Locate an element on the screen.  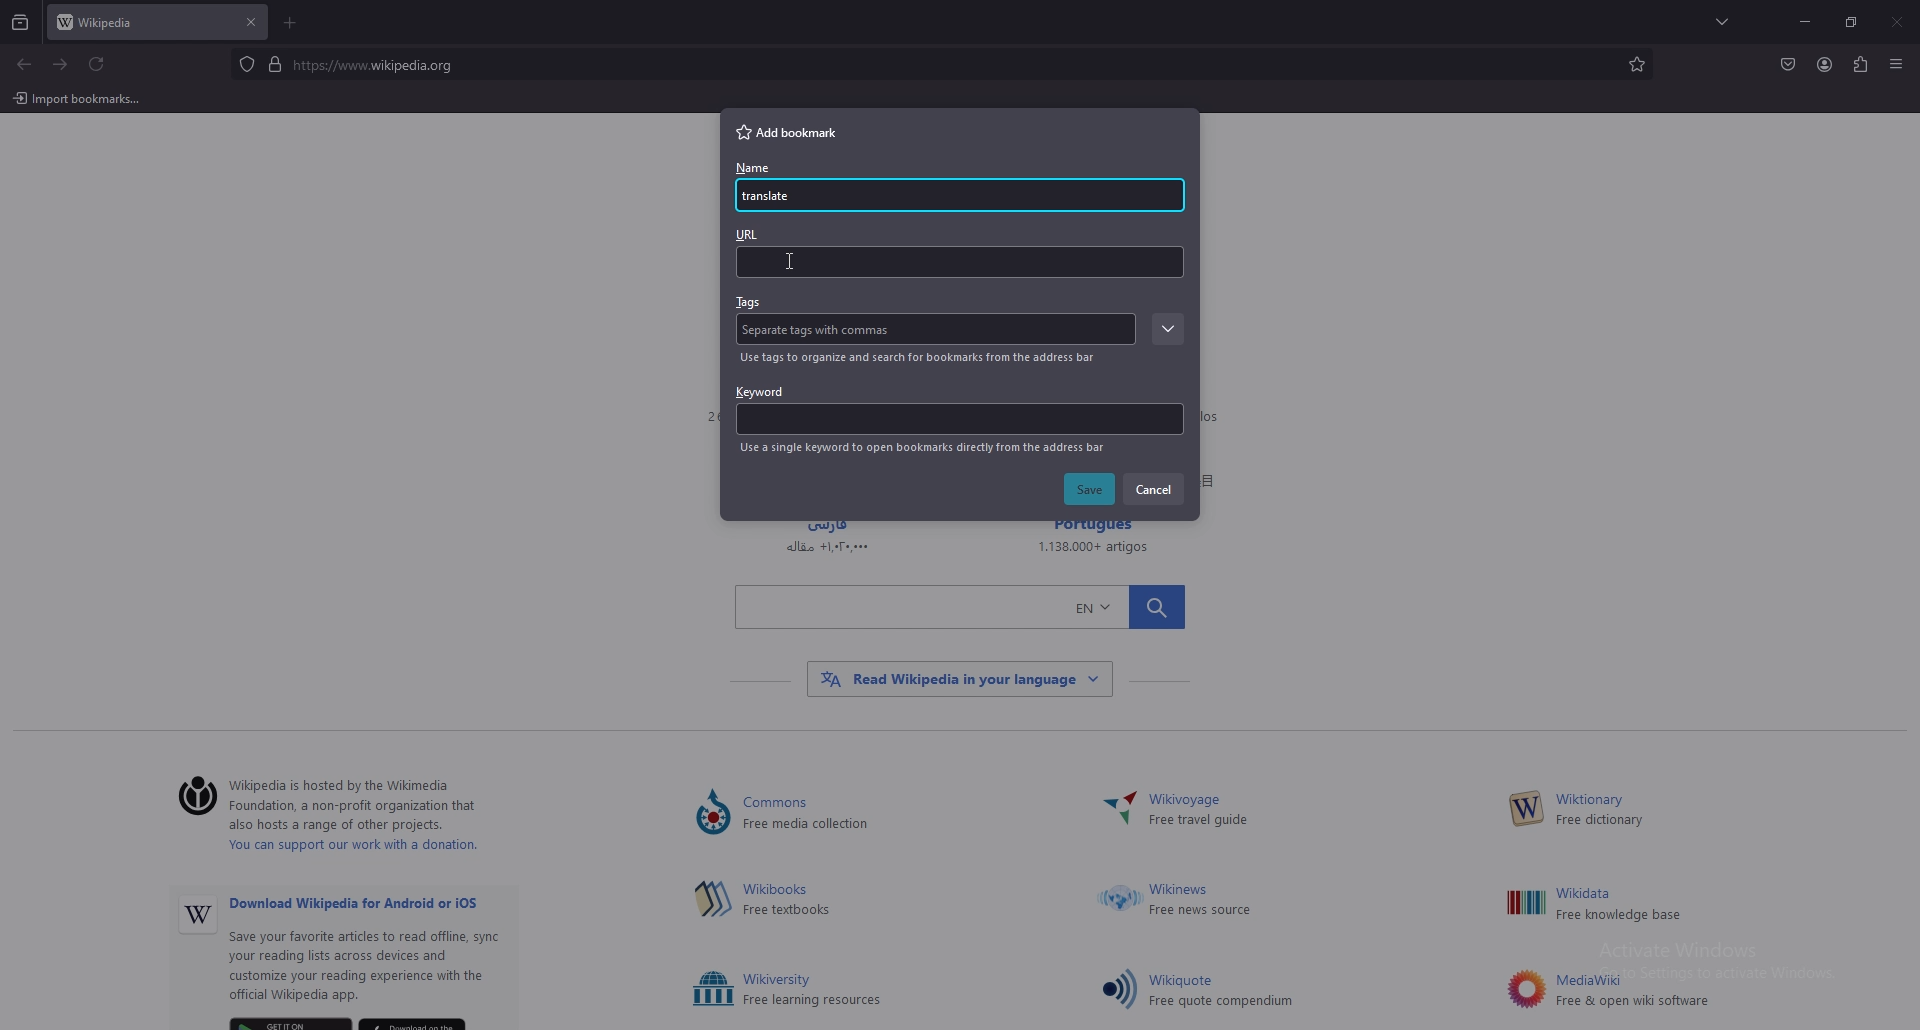
 is located at coordinates (1896, 67).